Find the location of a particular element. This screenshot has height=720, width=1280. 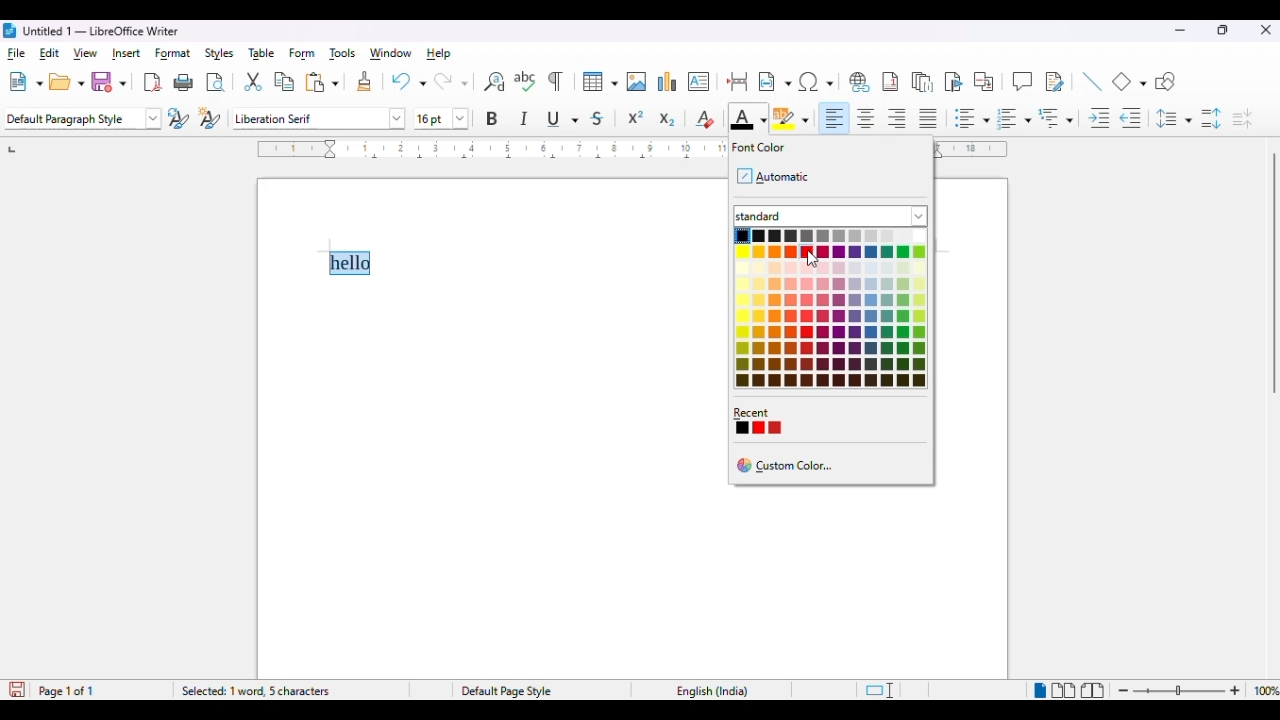

redo is located at coordinates (450, 81).